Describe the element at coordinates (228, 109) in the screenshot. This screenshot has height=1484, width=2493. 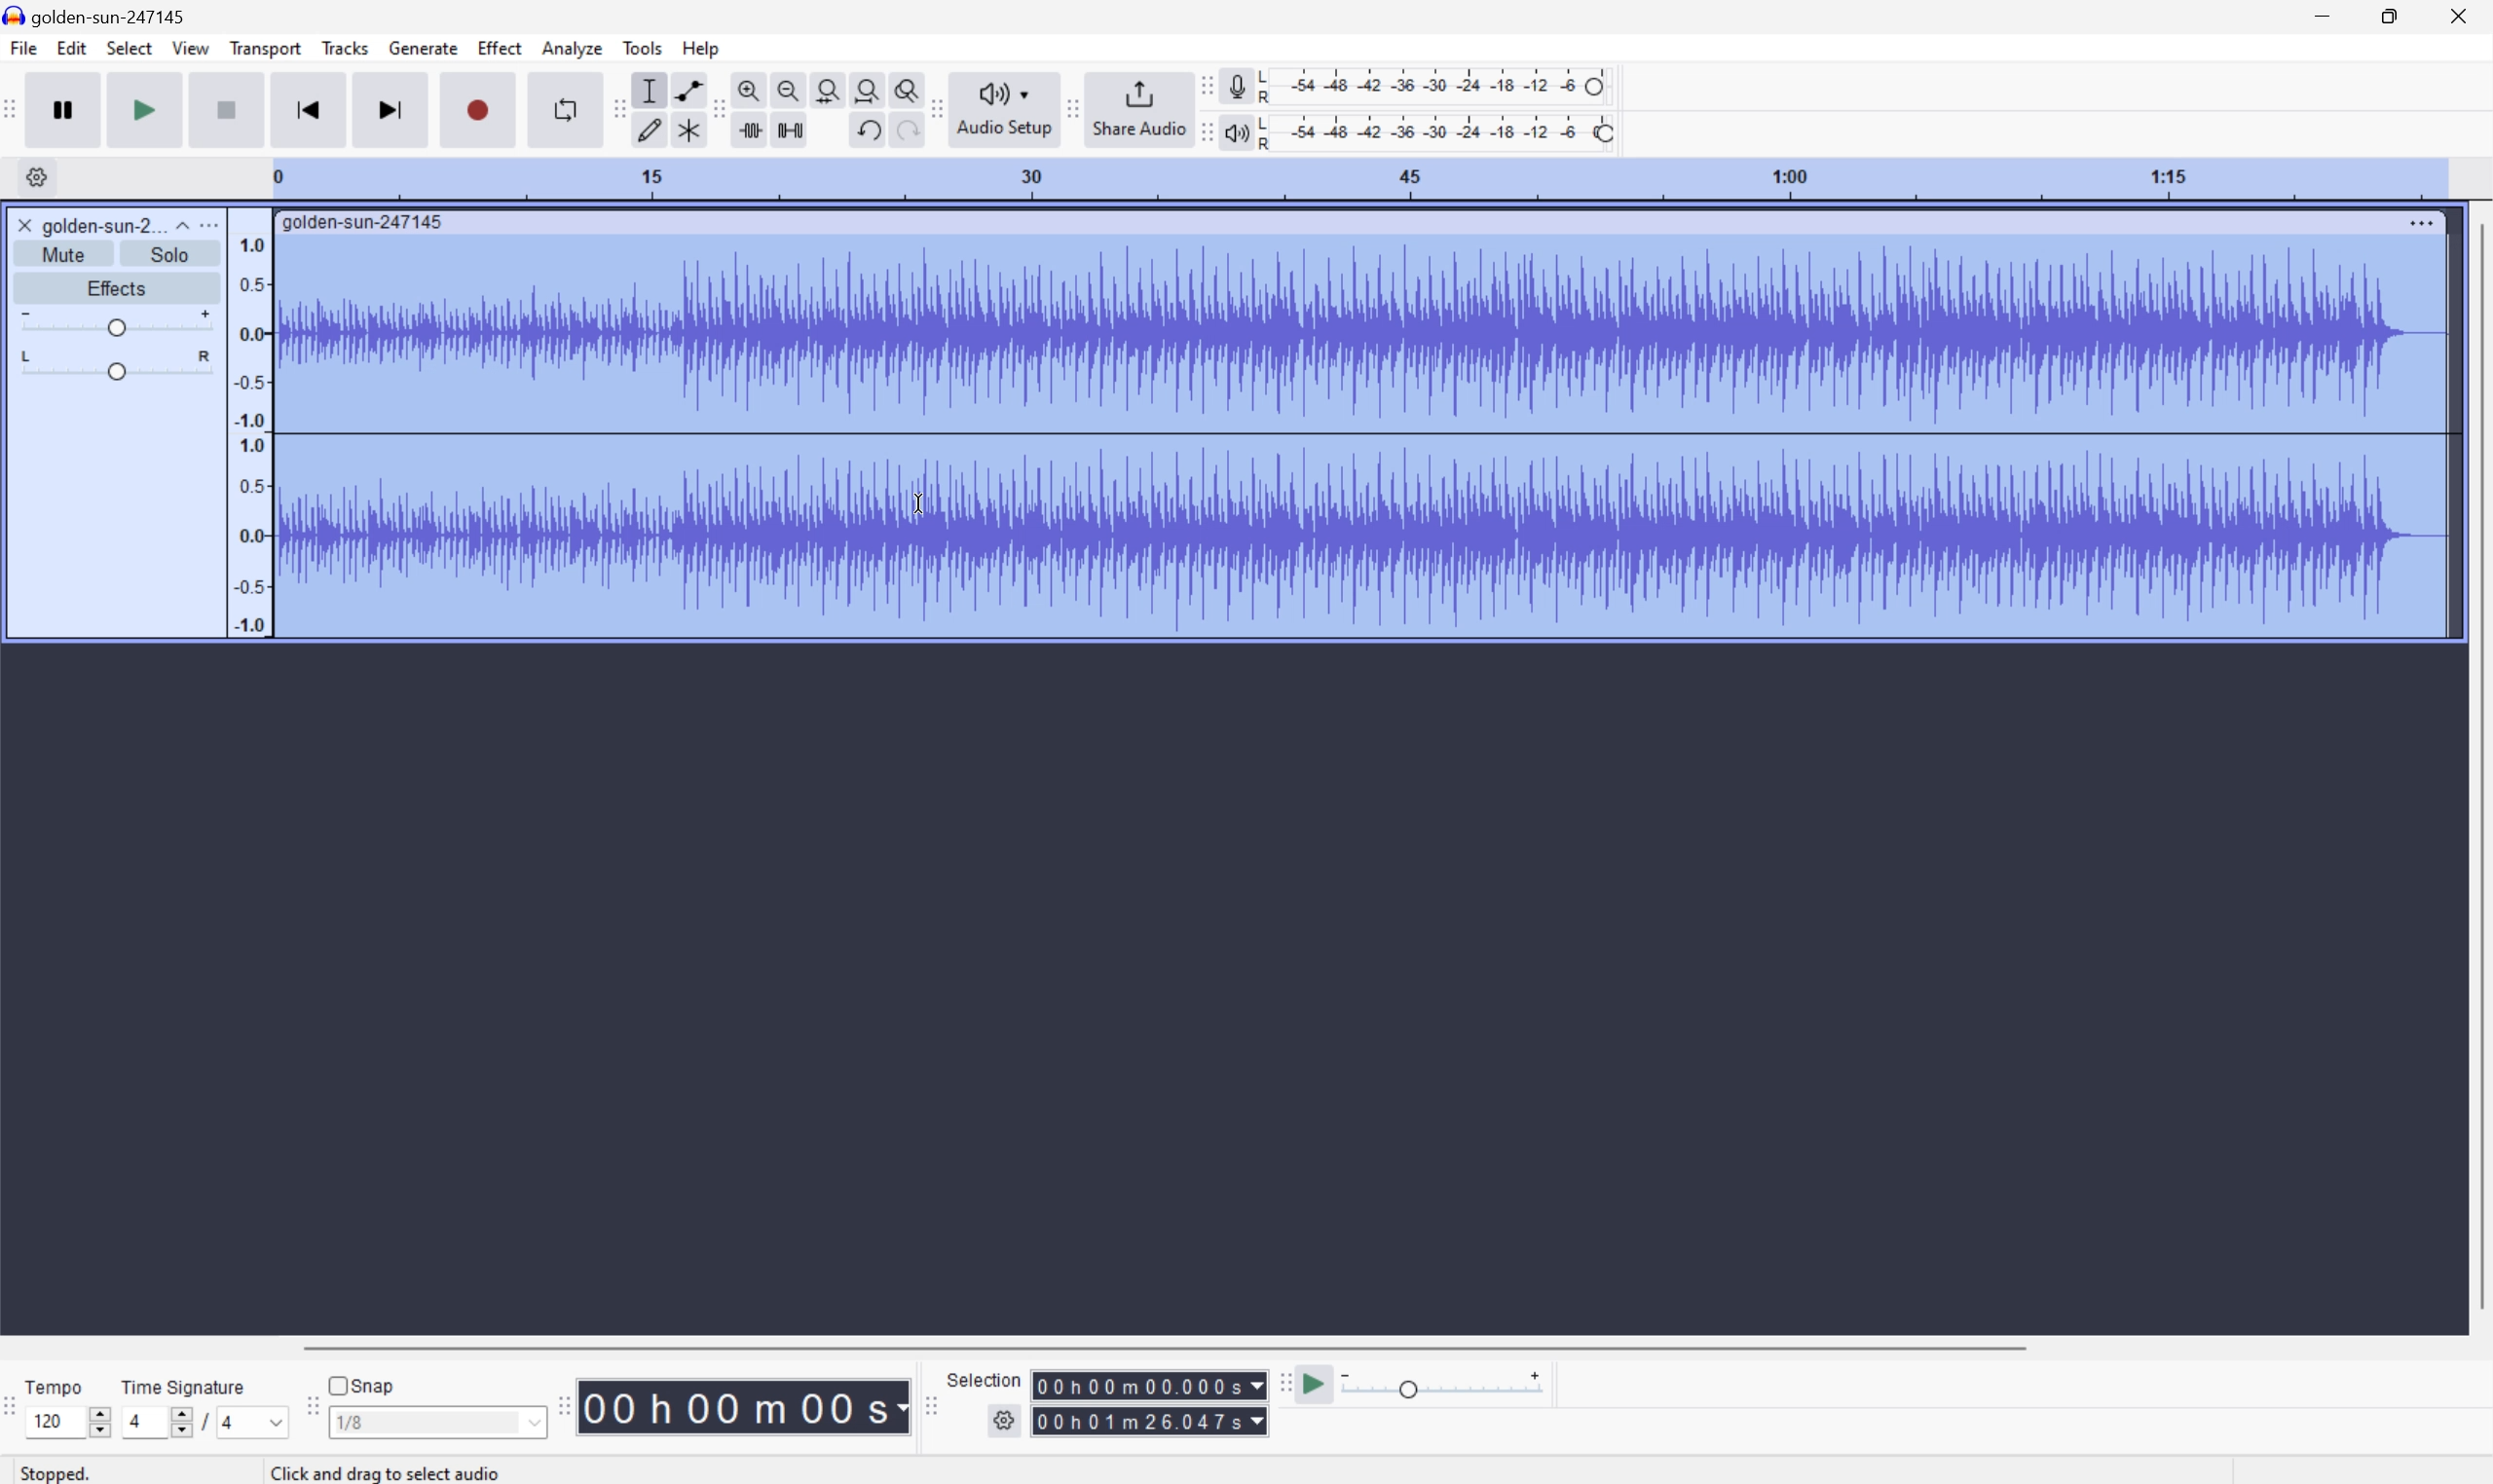
I see `Stop` at that location.